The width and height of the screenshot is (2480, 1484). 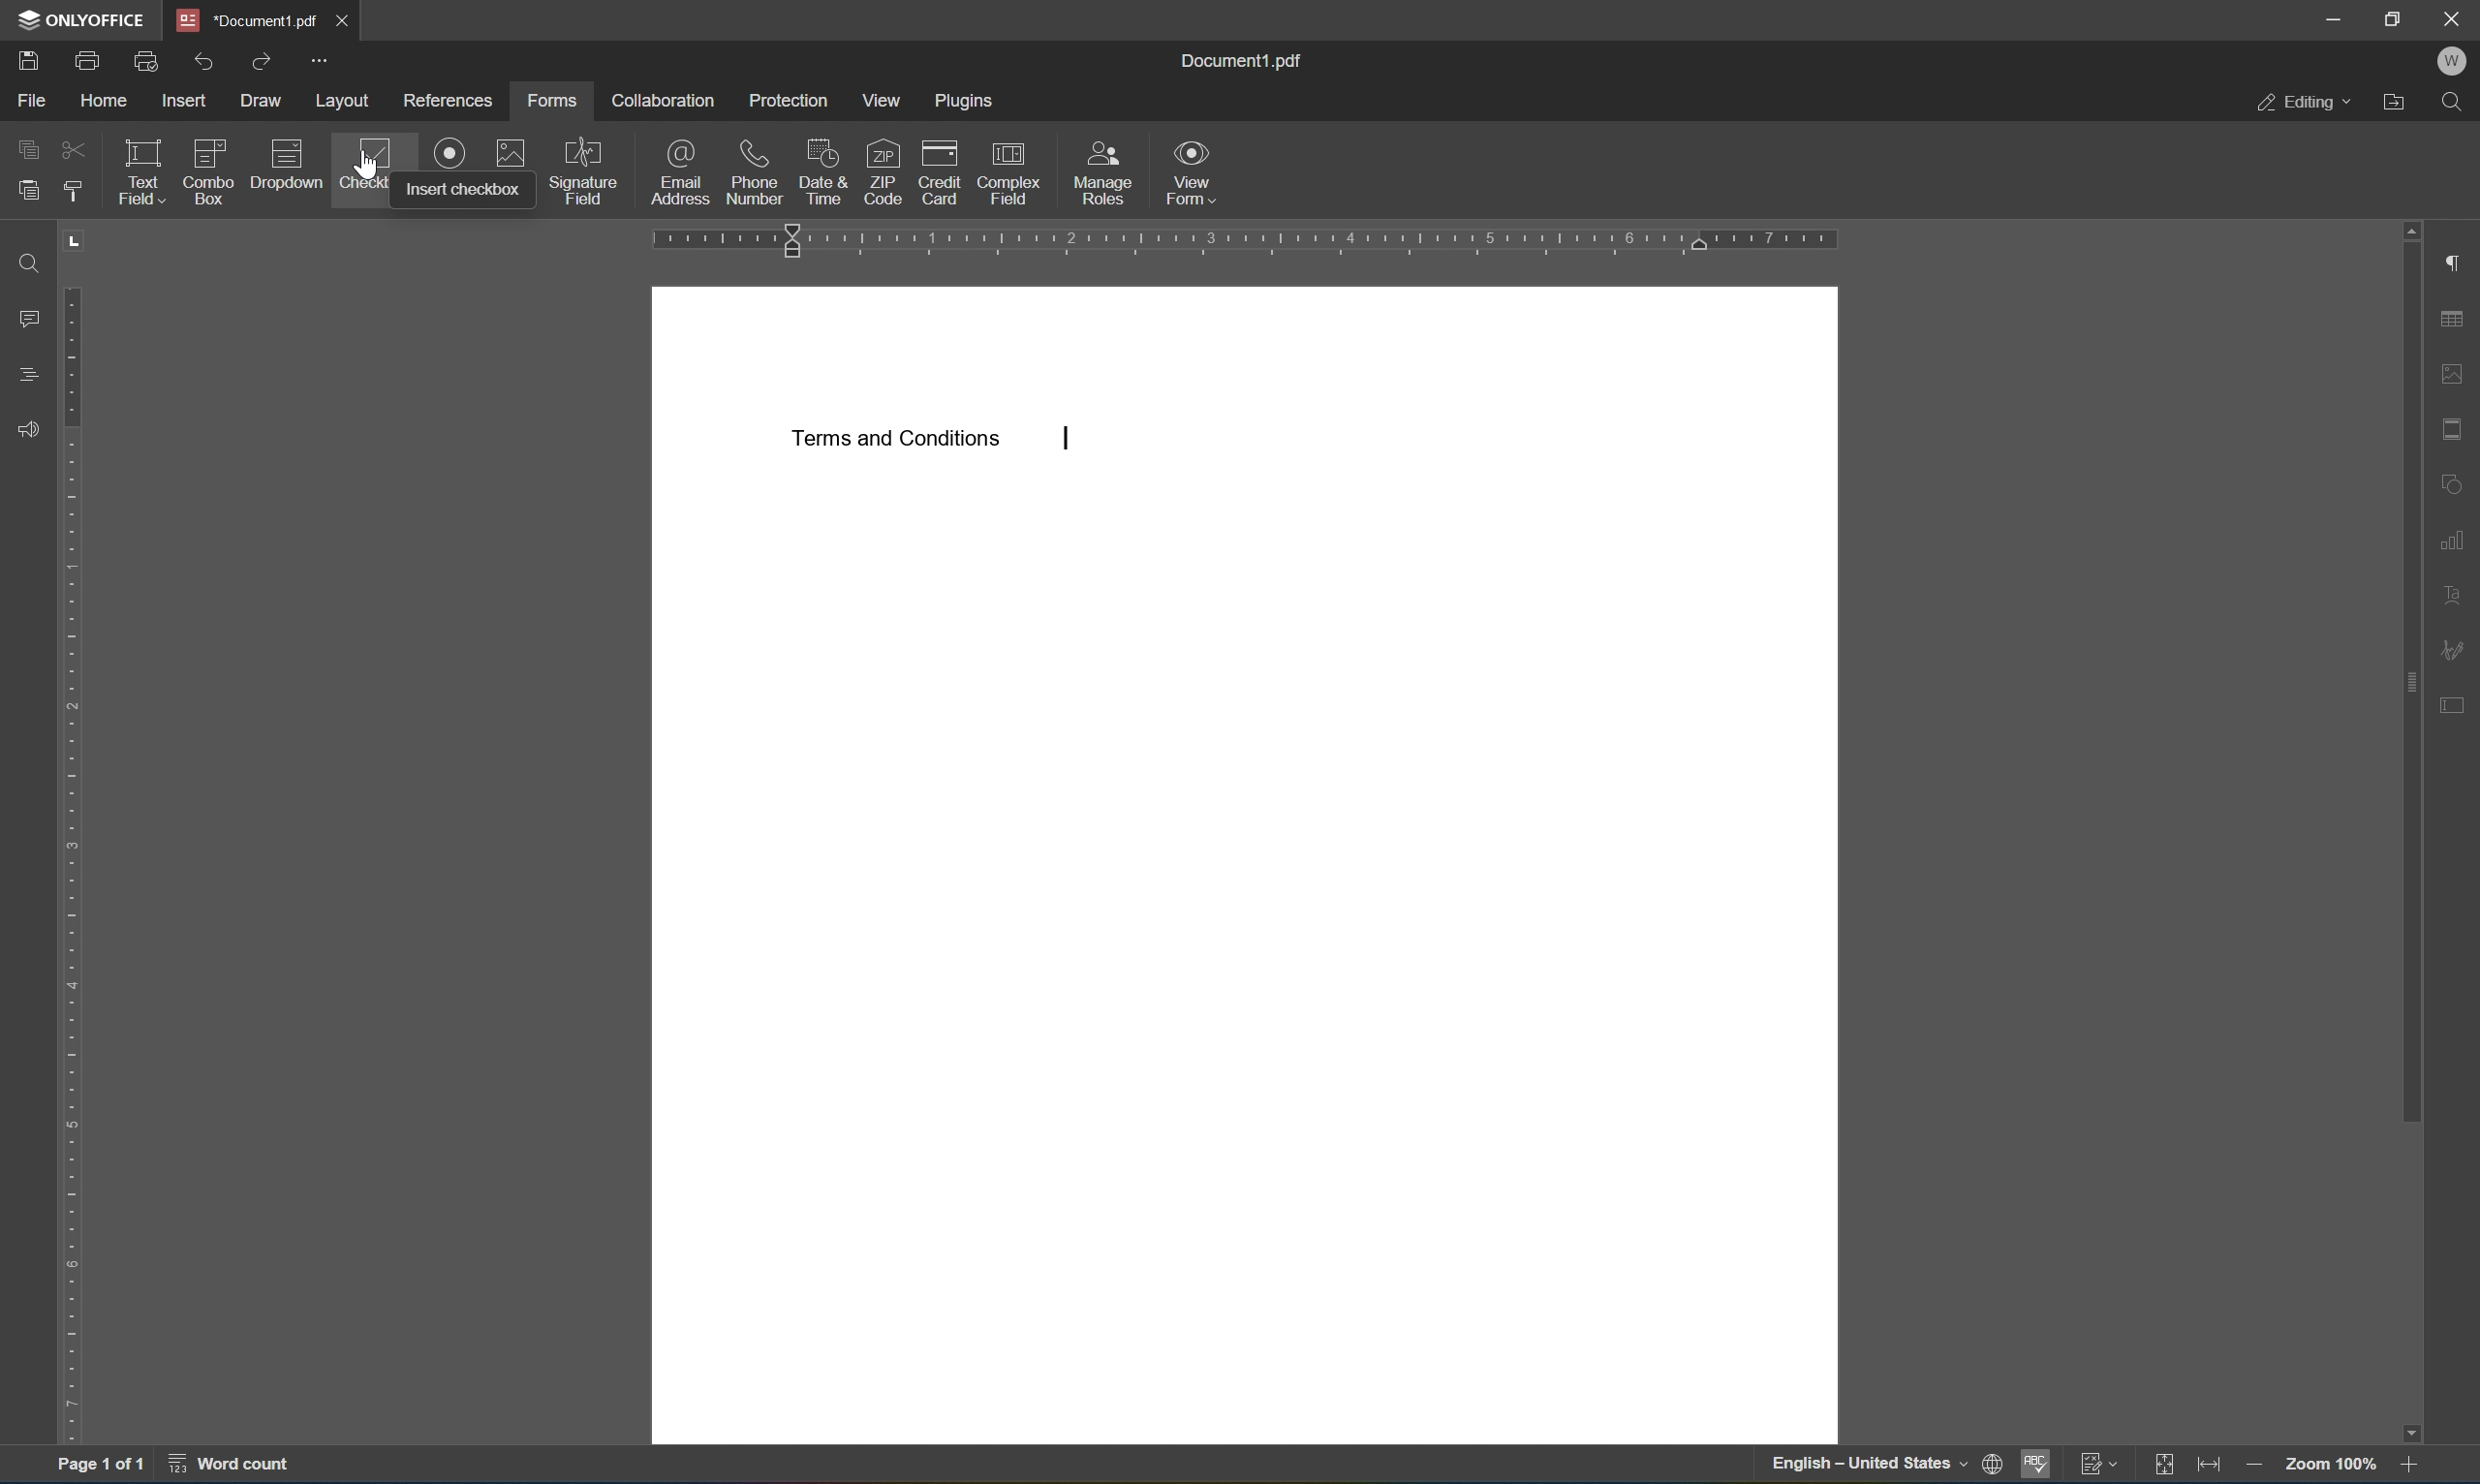 What do you see at coordinates (967, 102) in the screenshot?
I see `plugins` at bounding box center [967, 102].